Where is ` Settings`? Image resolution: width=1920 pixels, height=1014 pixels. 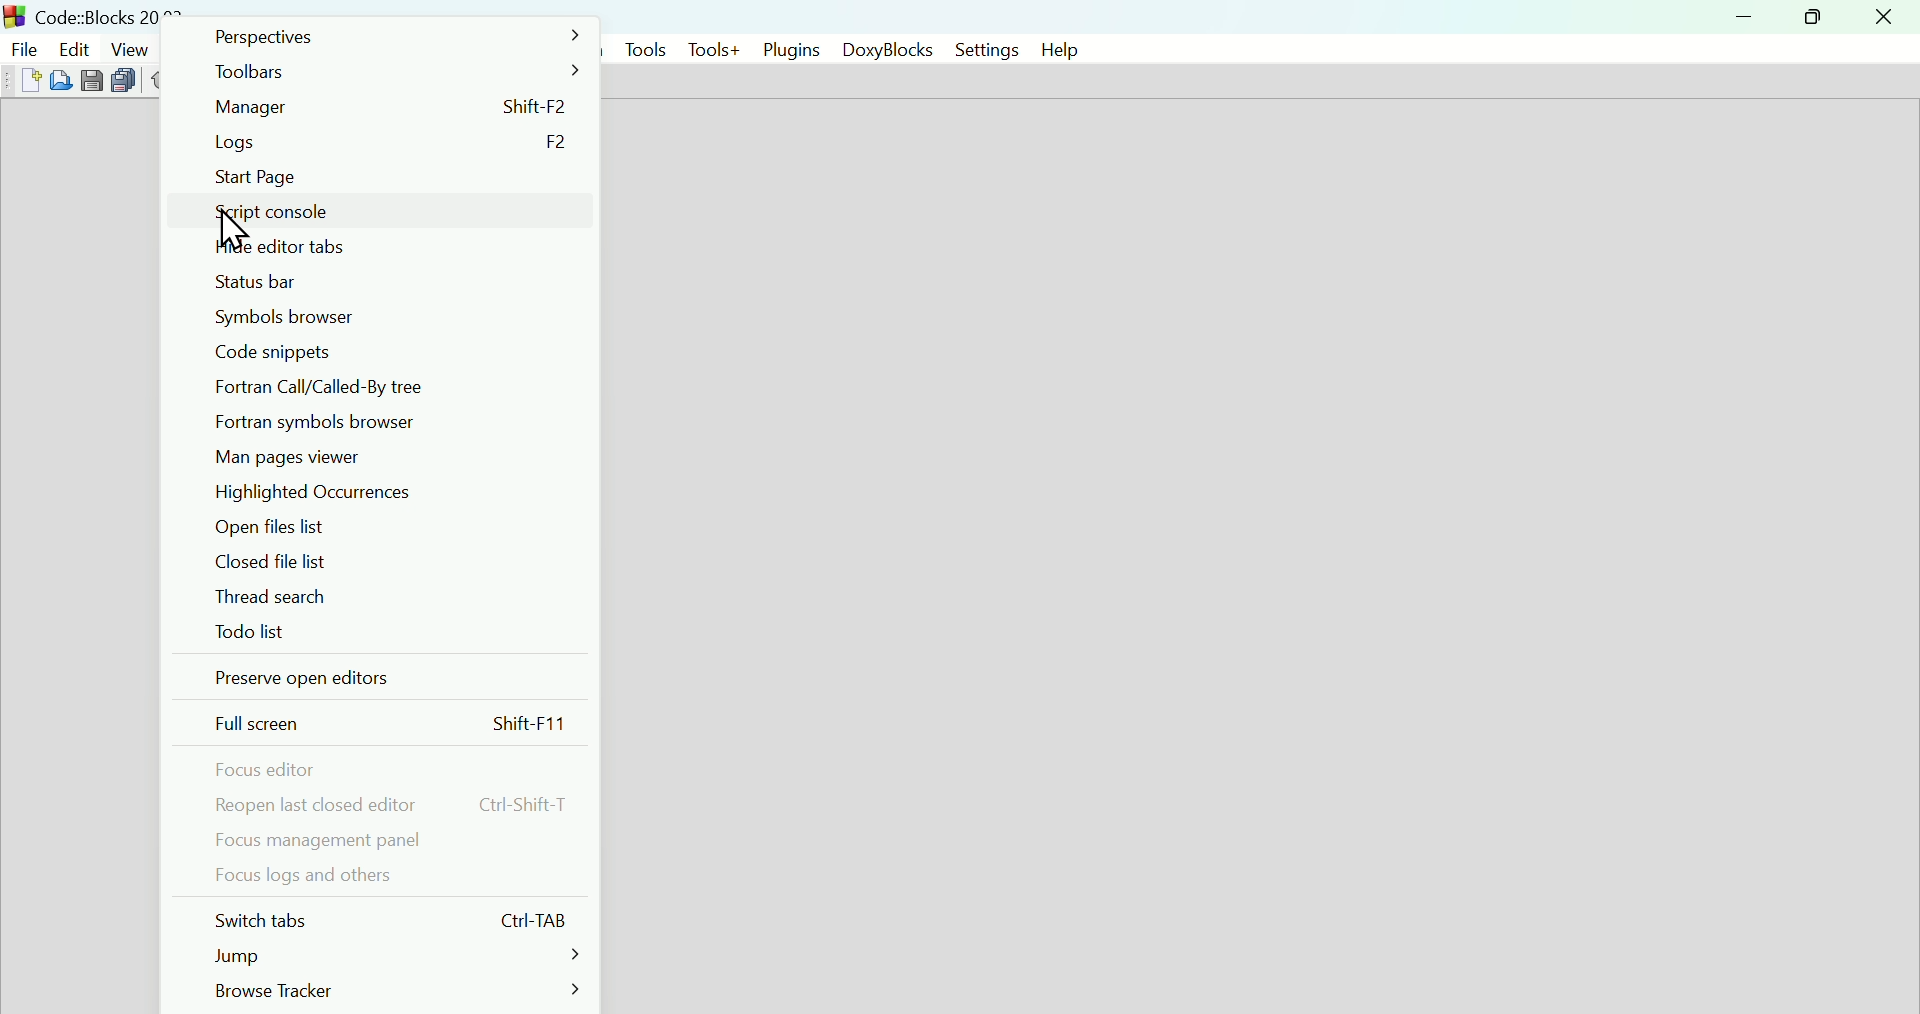
 Settings is located at coordinates (978, 49).